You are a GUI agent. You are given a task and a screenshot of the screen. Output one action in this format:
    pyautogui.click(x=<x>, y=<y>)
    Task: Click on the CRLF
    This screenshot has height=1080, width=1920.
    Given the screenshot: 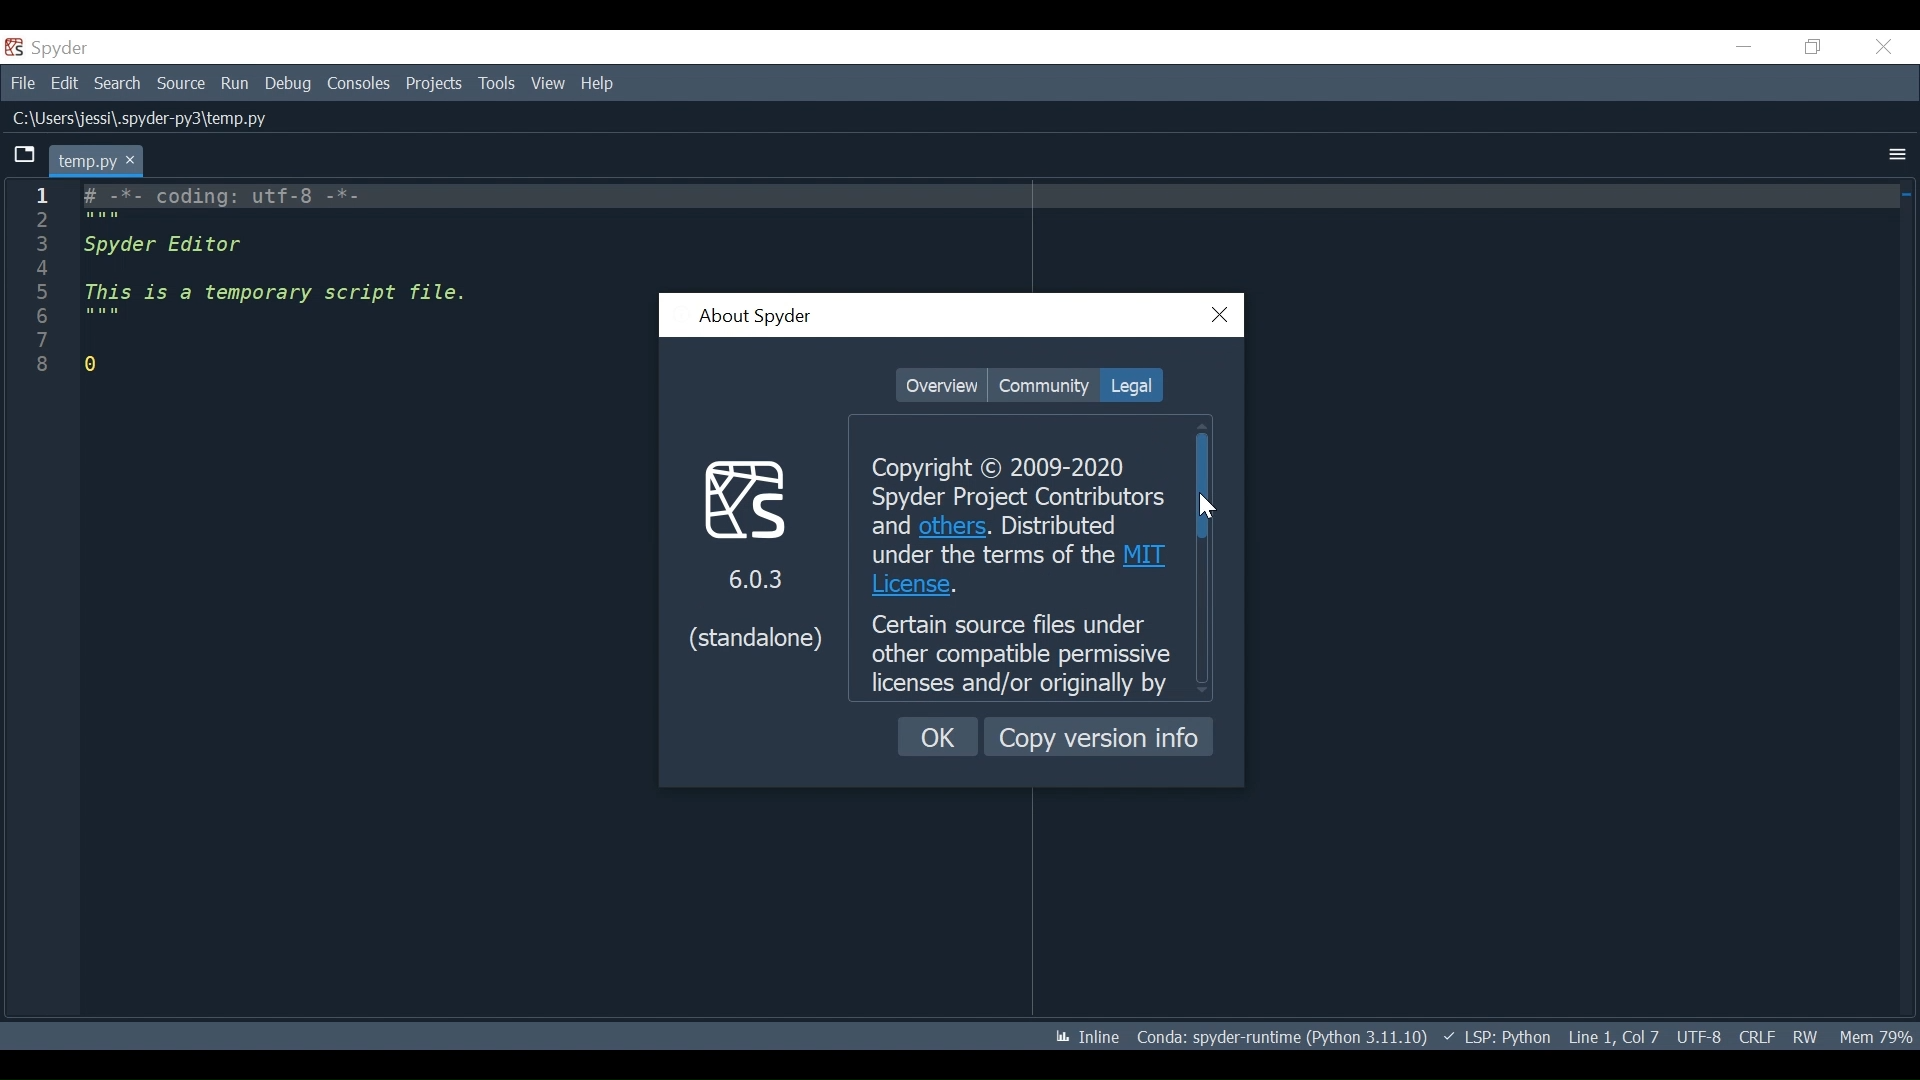 What is the action you would take?
    pyautogui.click(x=1756, y=1036)
    